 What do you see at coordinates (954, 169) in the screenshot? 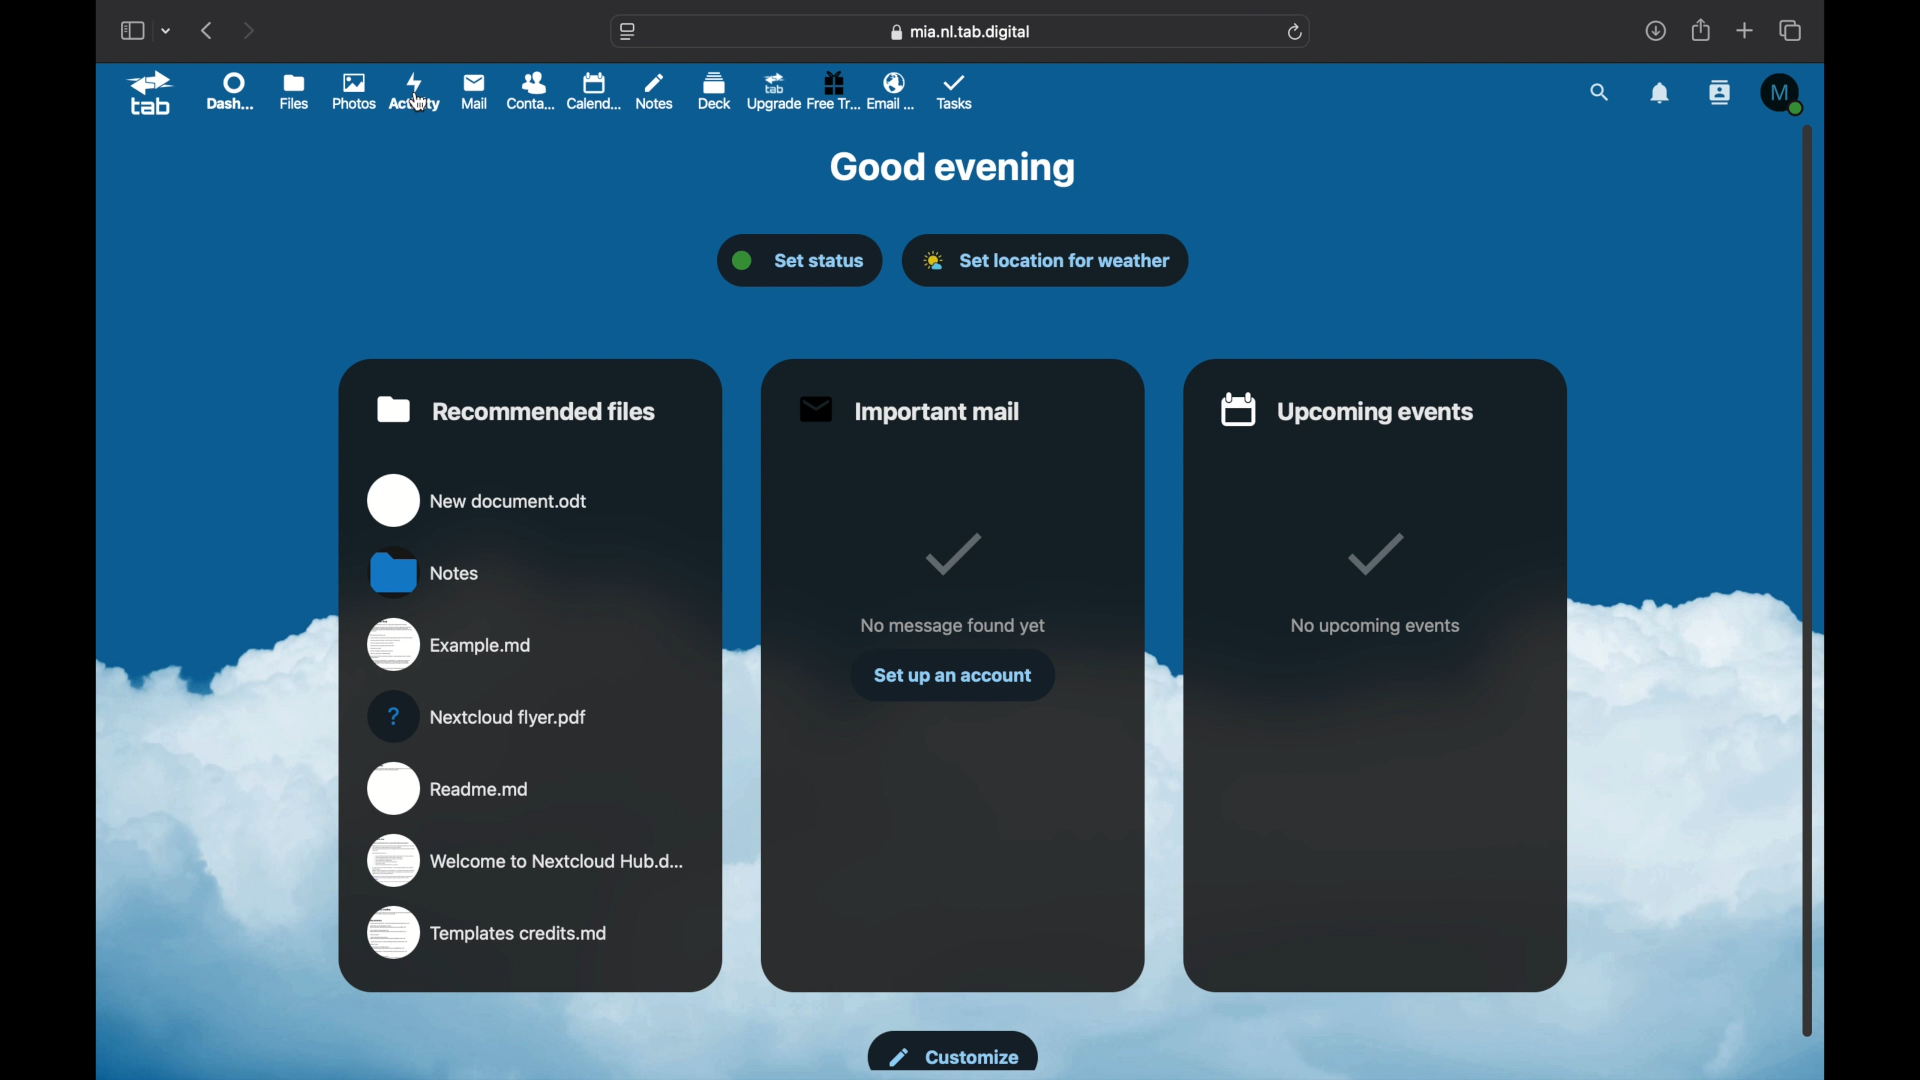
I see `good evening` at bounding box center [954, 169].